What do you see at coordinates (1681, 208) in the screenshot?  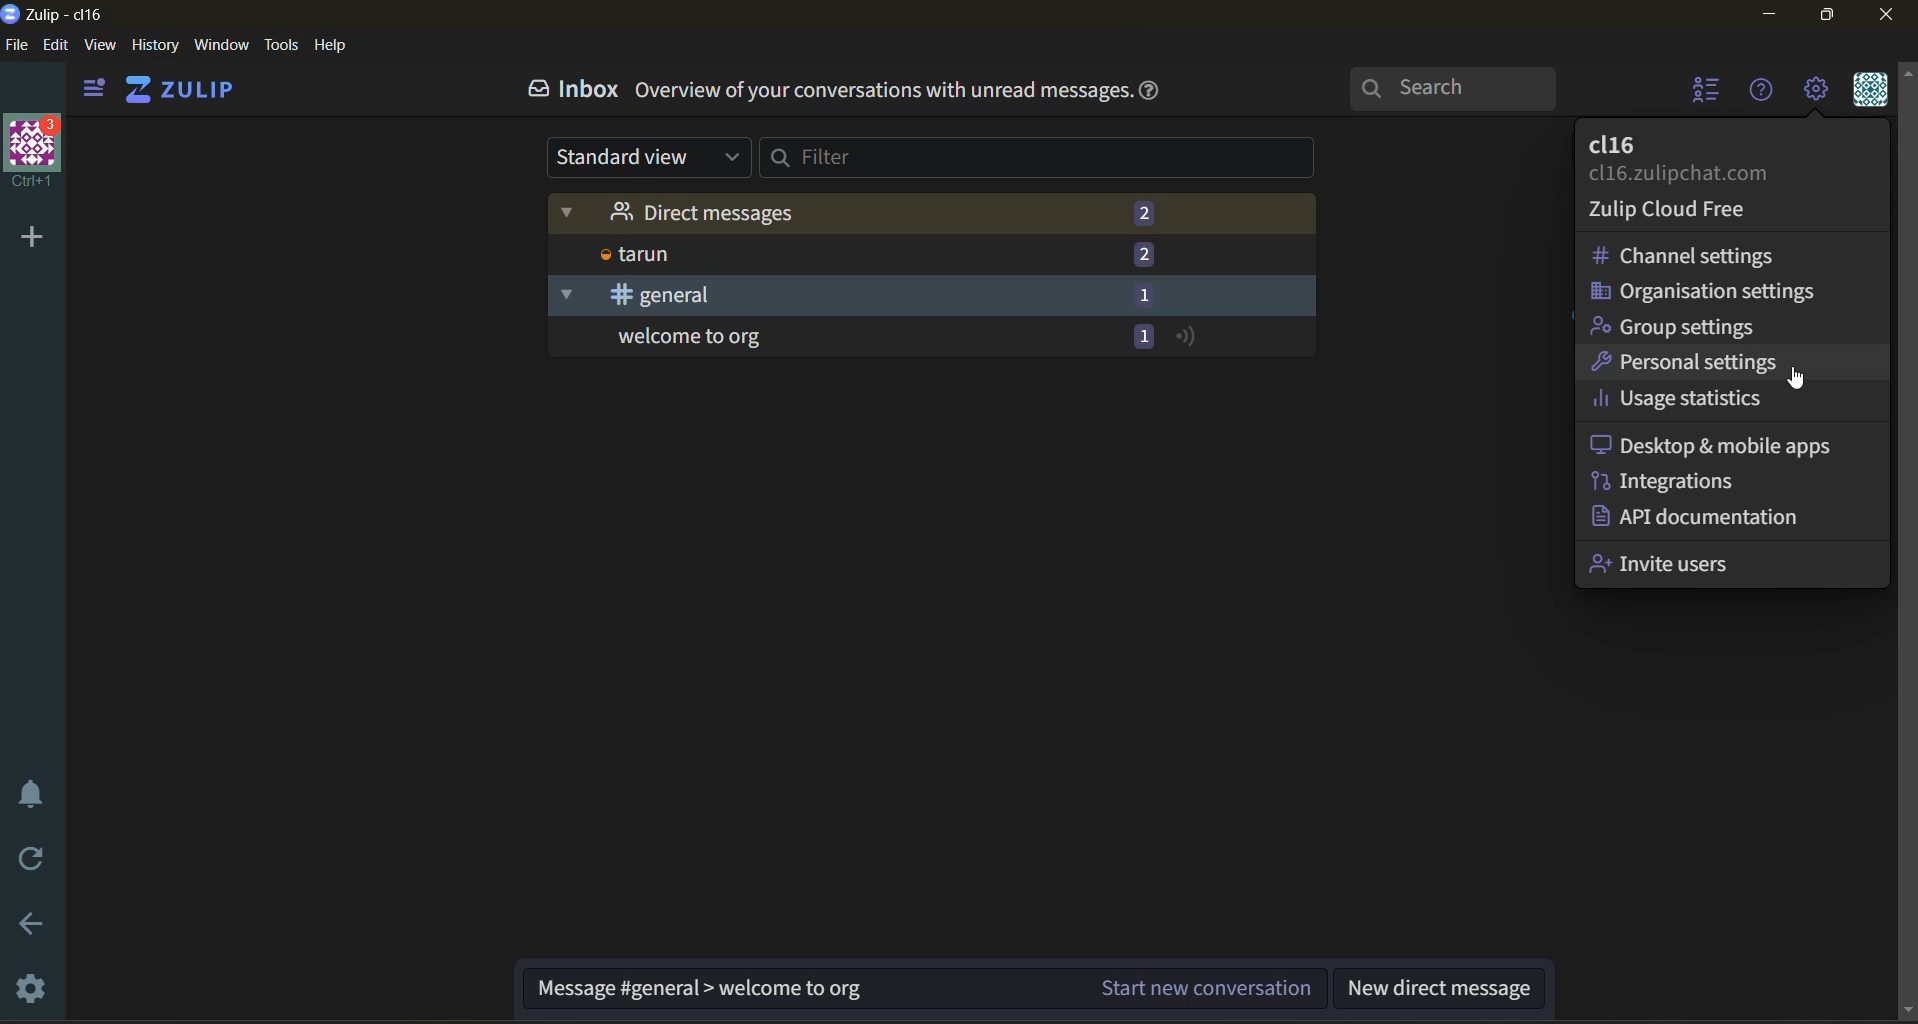 I see `cloud` at bounding box center [1681, 208].